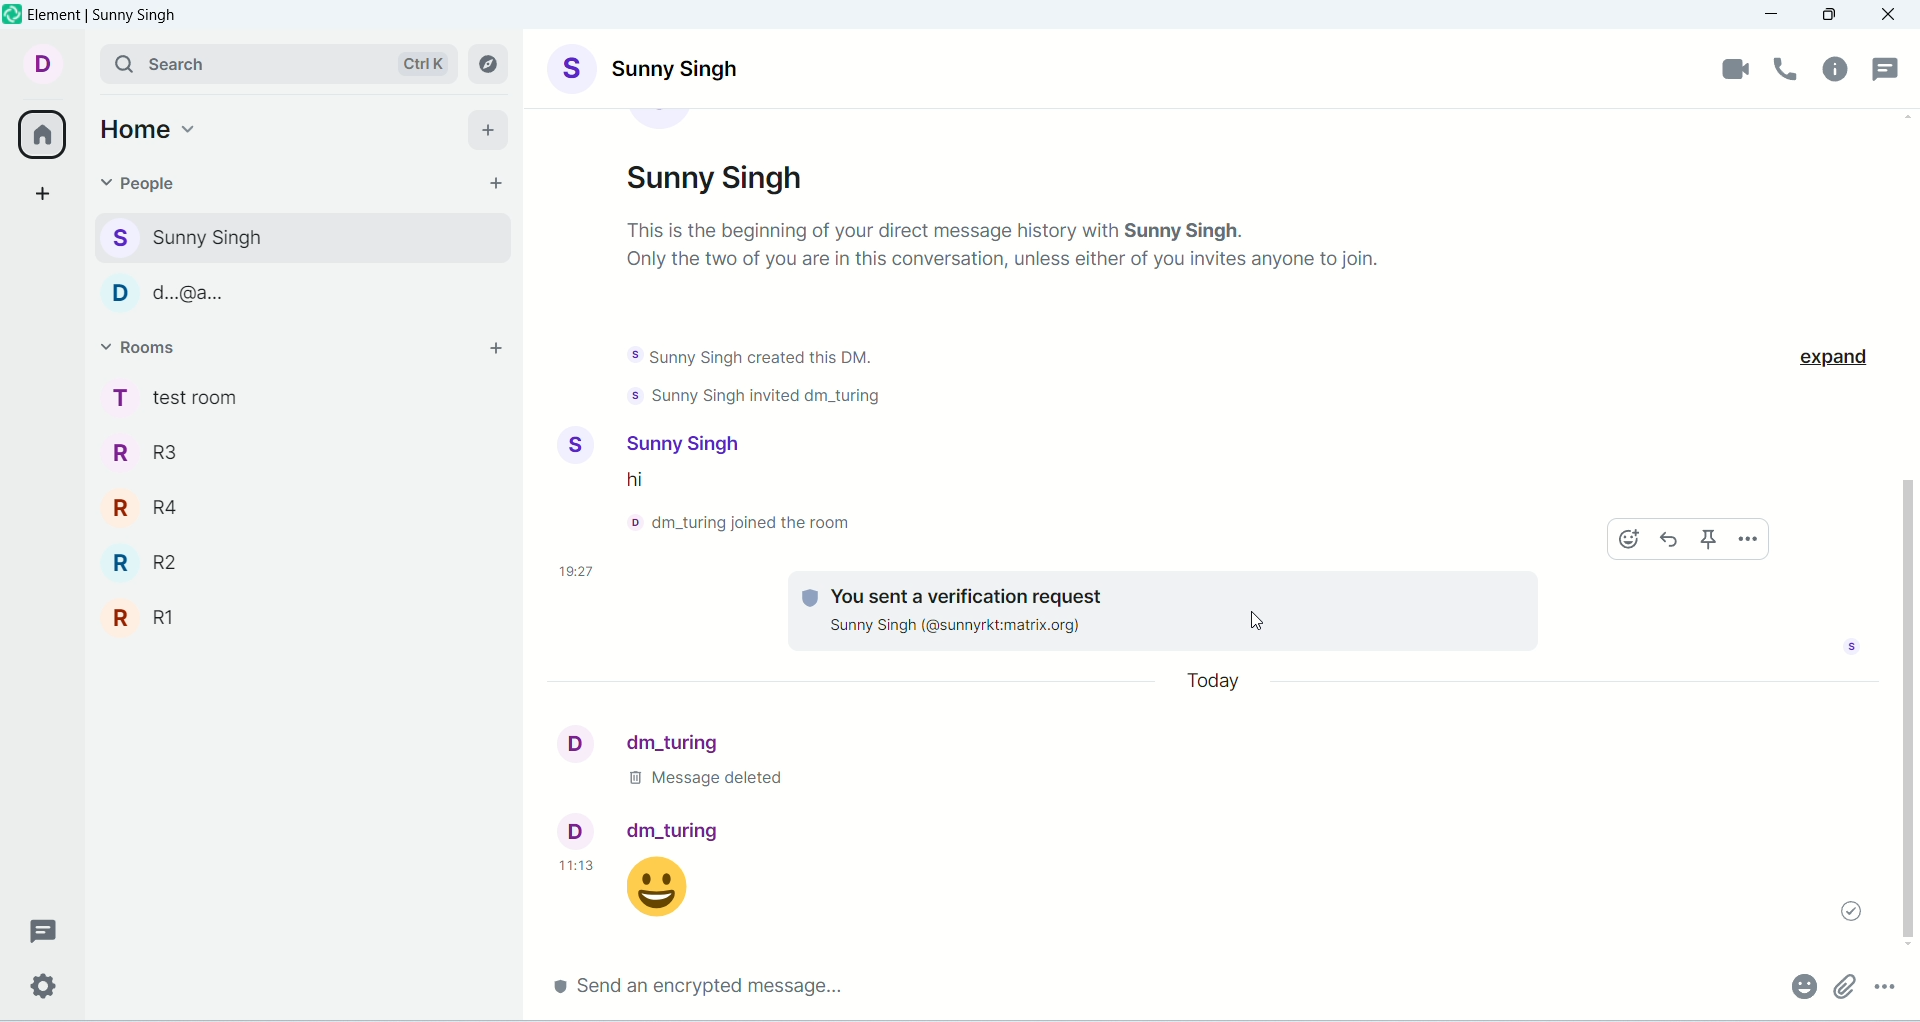 The width and height of the screenshot is (1920, 1022). What do you see at coordinates (687, 443) in the screenshot?
I see `sunny singh` at bounding box center [687, 443].